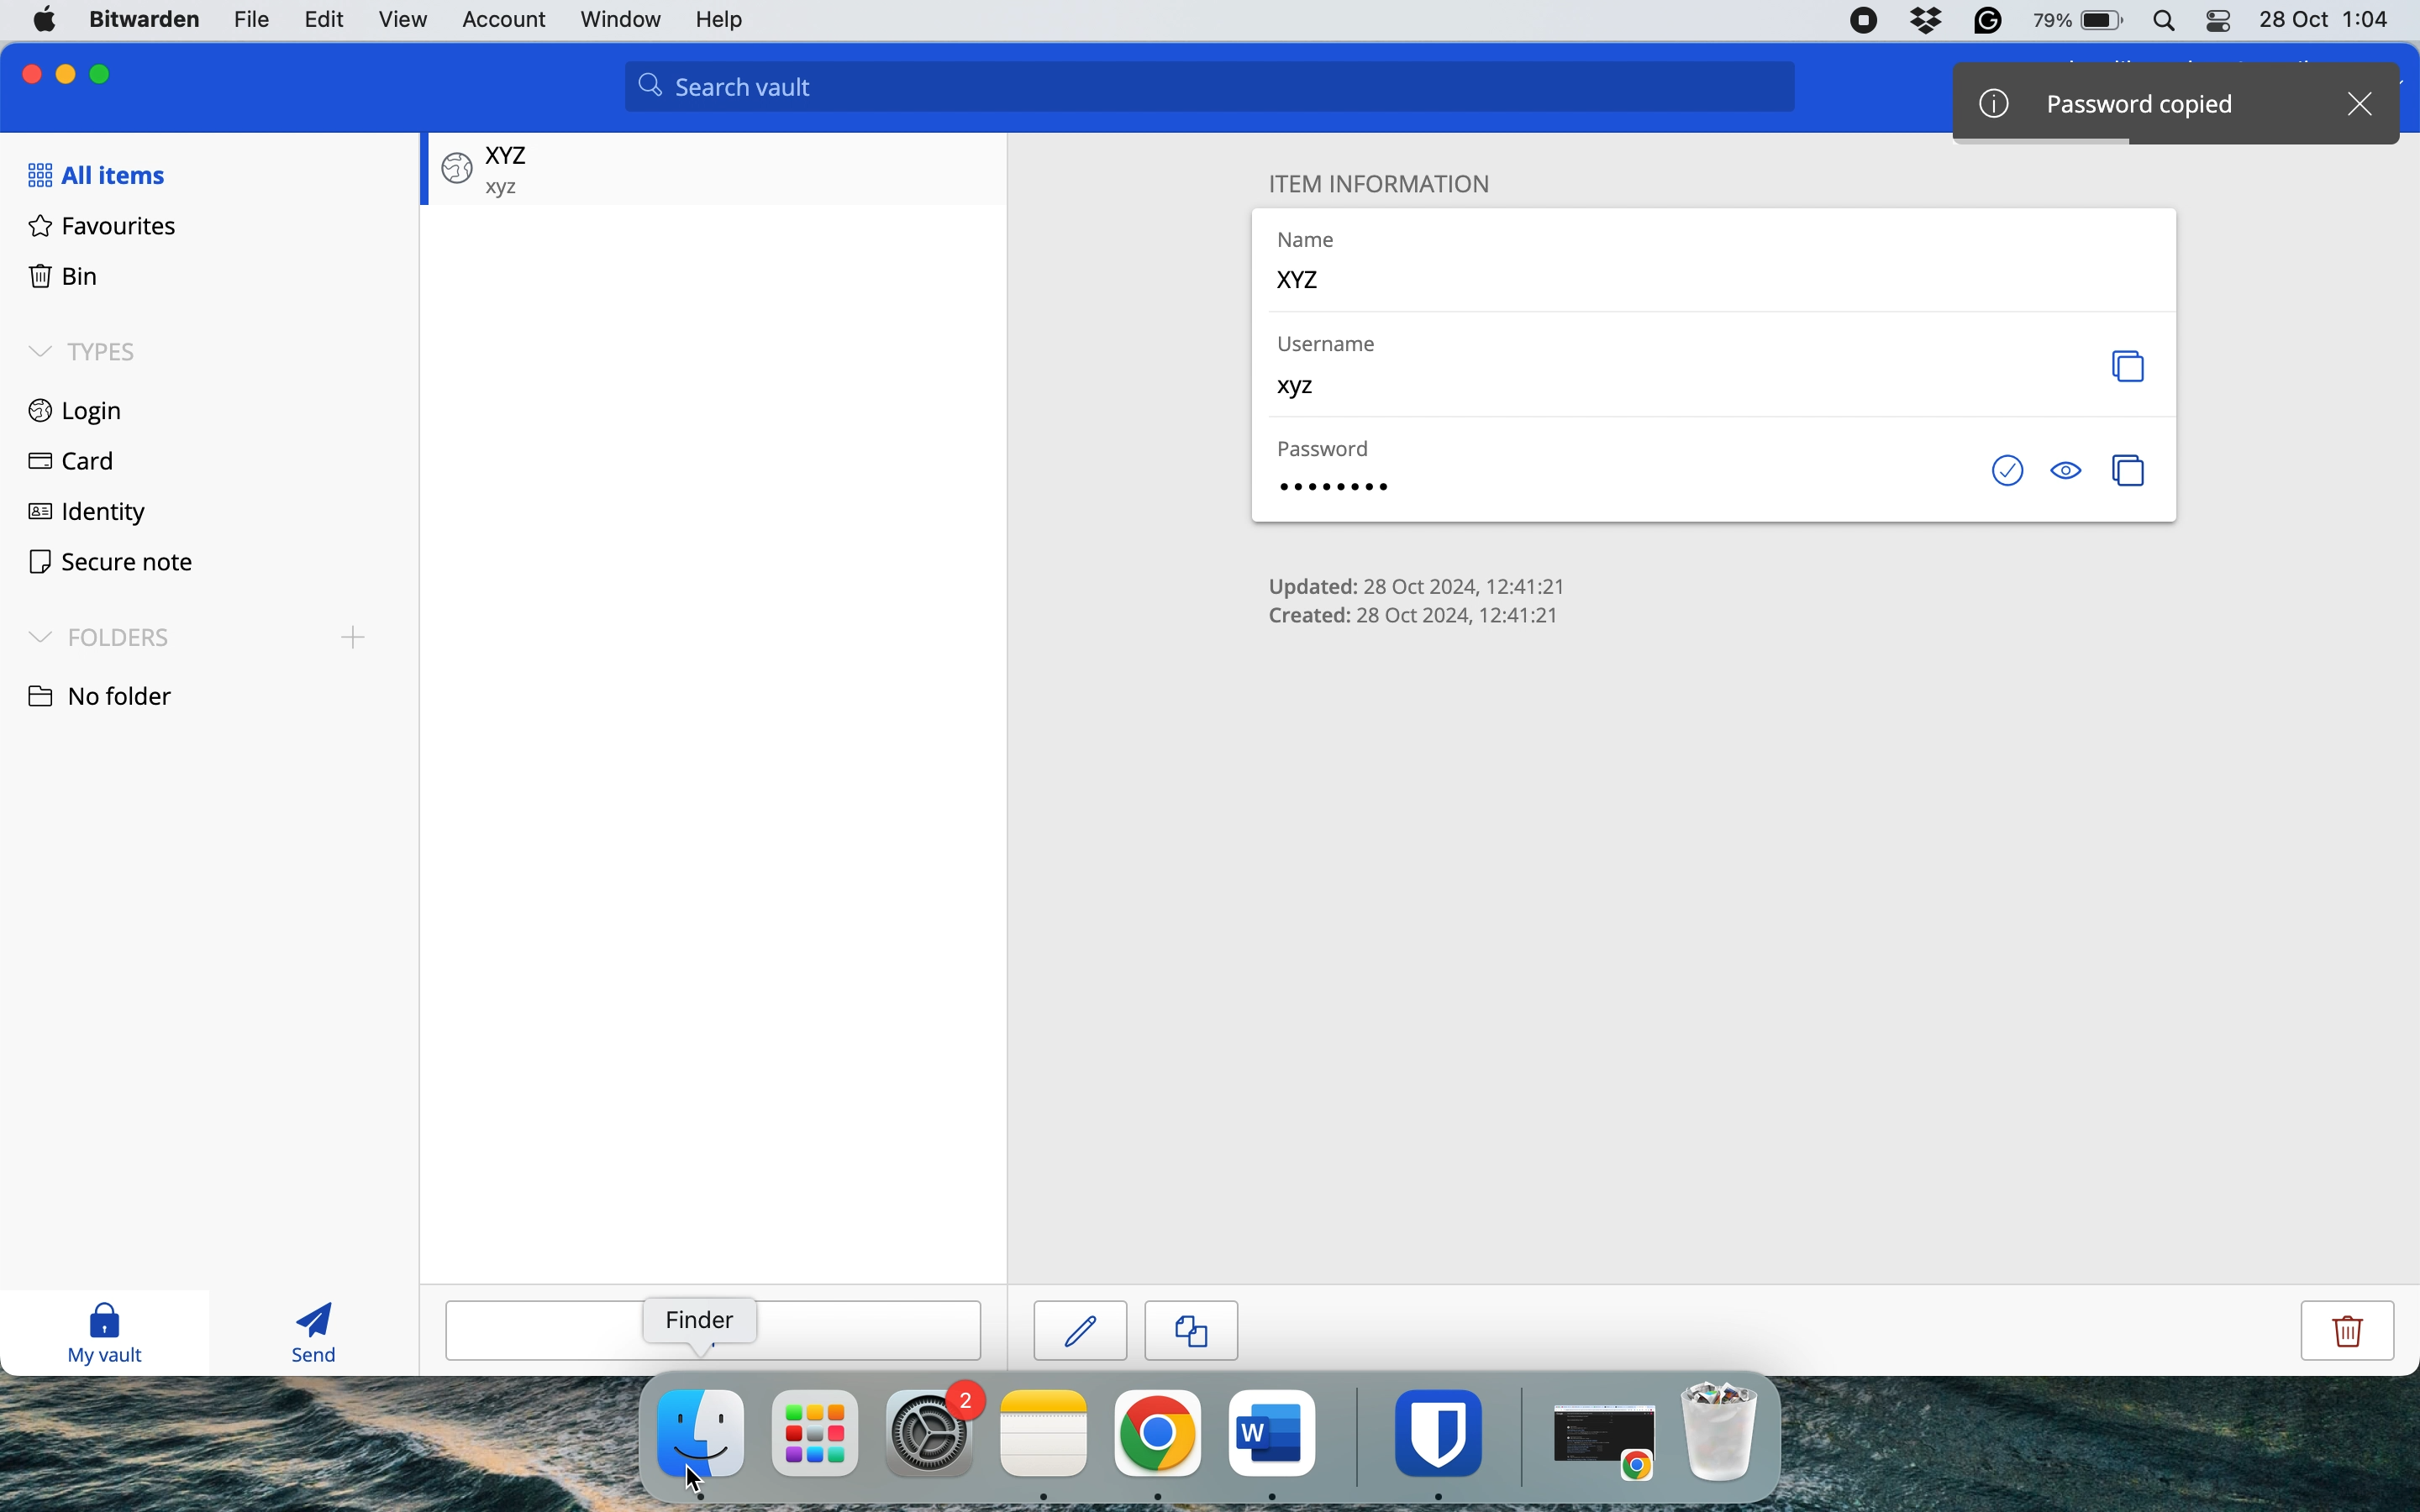  I want to click on folders, so click(202, 634).